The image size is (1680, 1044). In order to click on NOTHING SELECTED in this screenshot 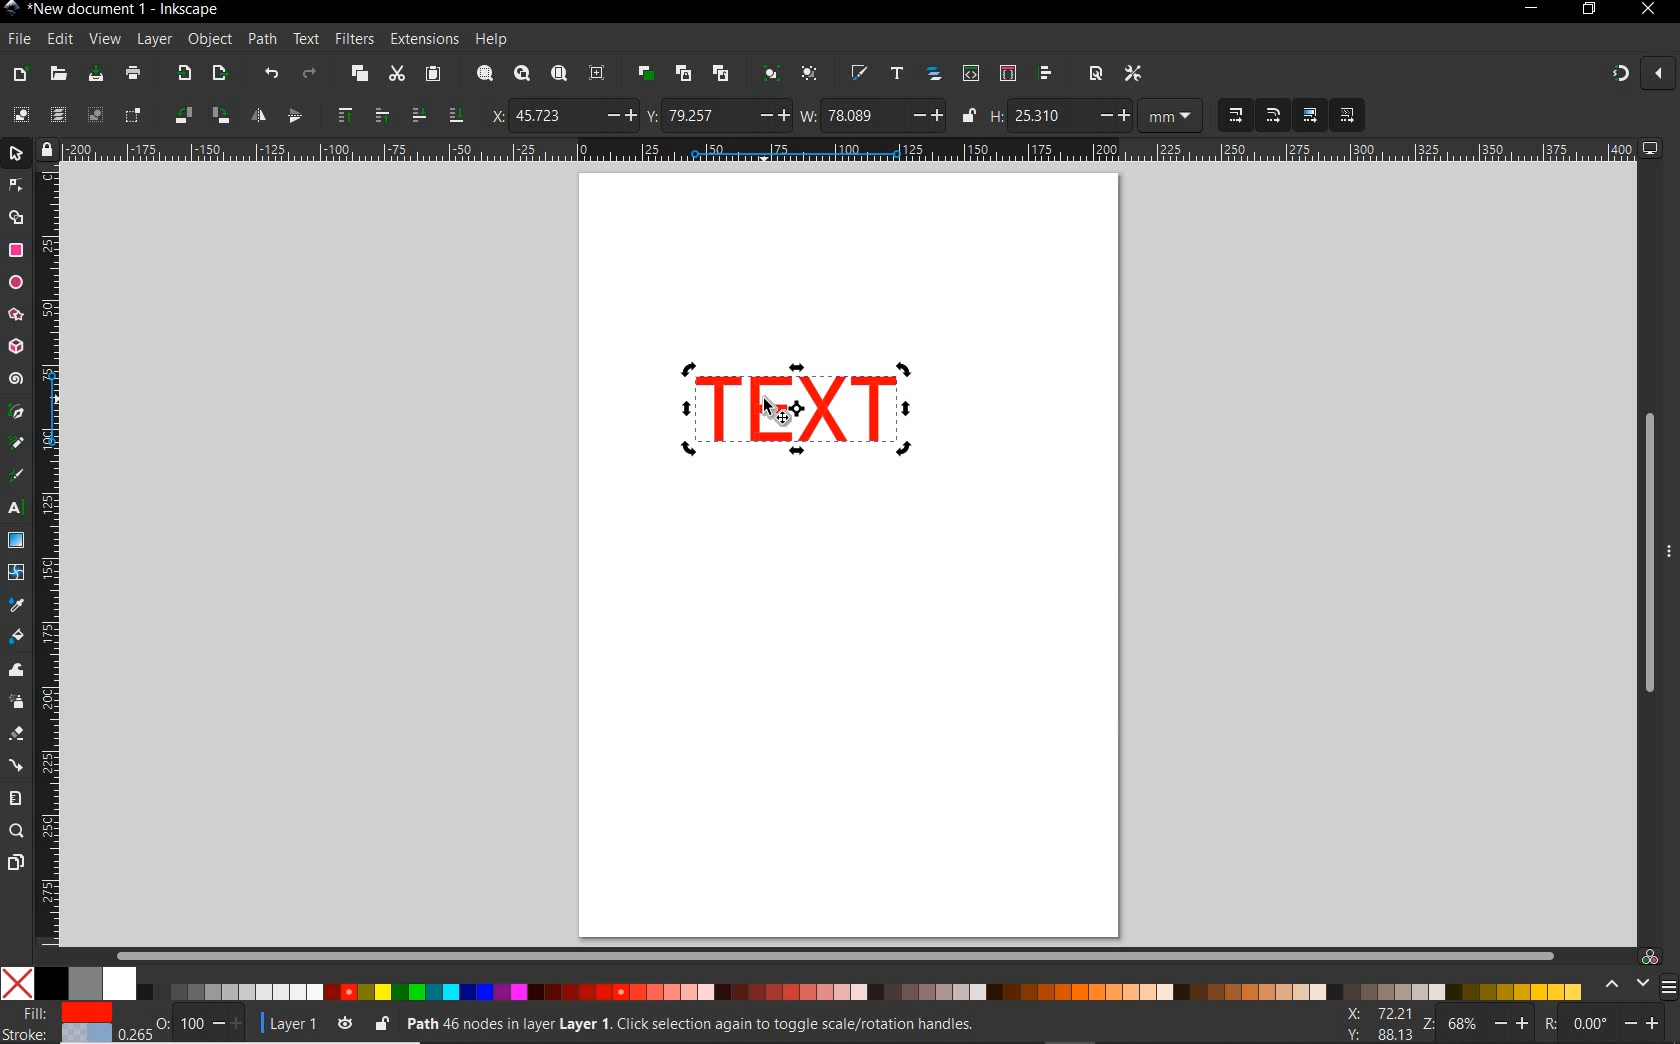, I will do `click(200, 1027)`.